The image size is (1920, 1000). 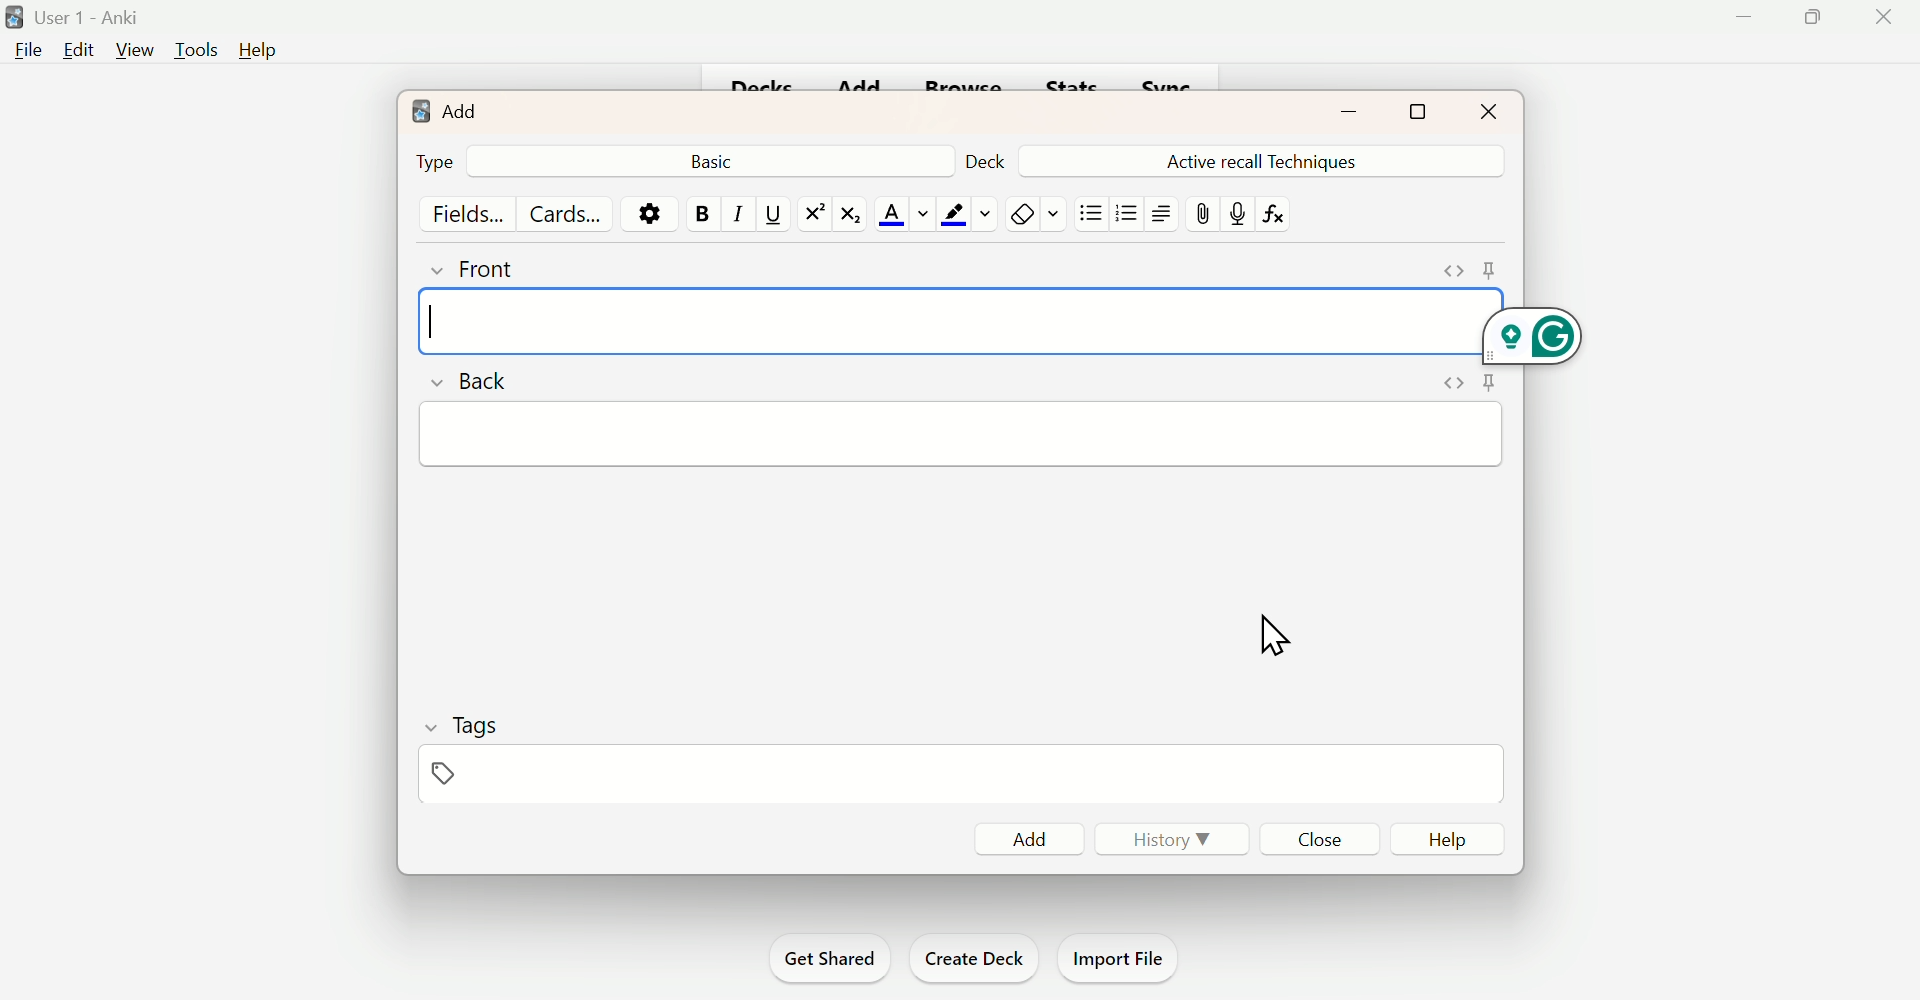 What do you see at coordinates (570, 213) in the screenshot?
I see `Cards` at bounding box center [570, 213].